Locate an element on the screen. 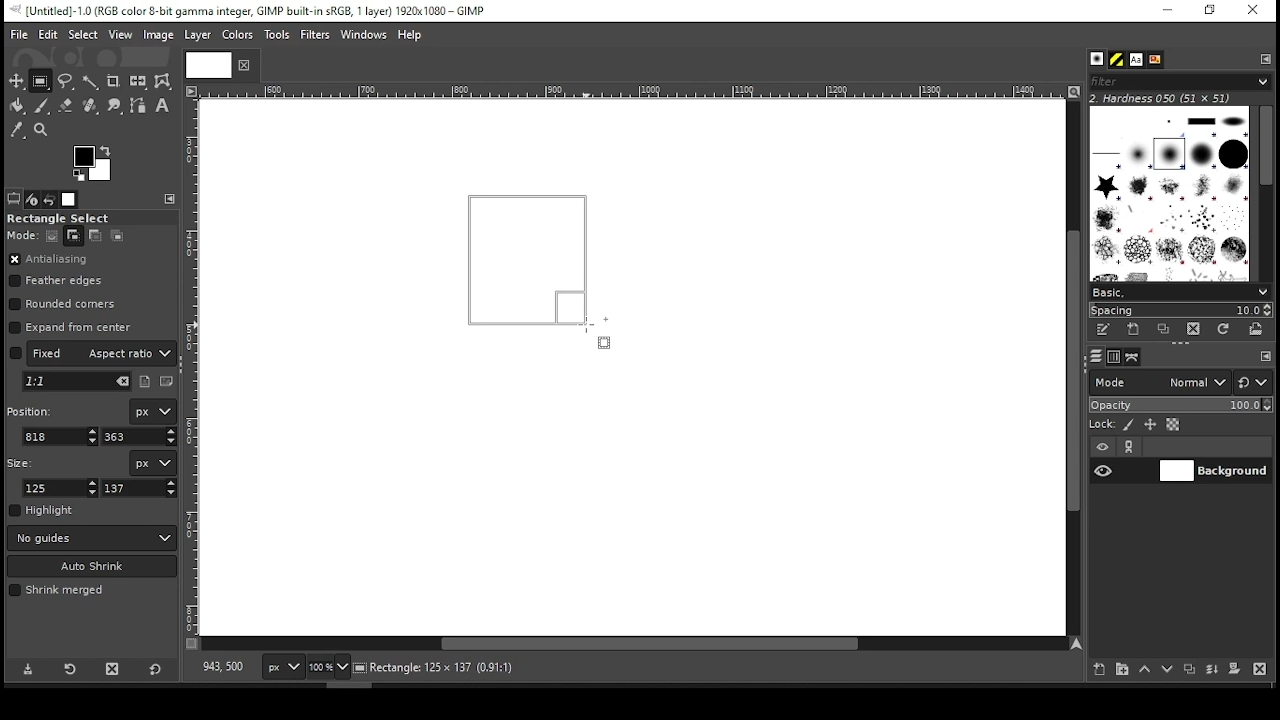 The width and height of the screenshot is (1280, 720). antialiasing is located at coordinates (49, 260).